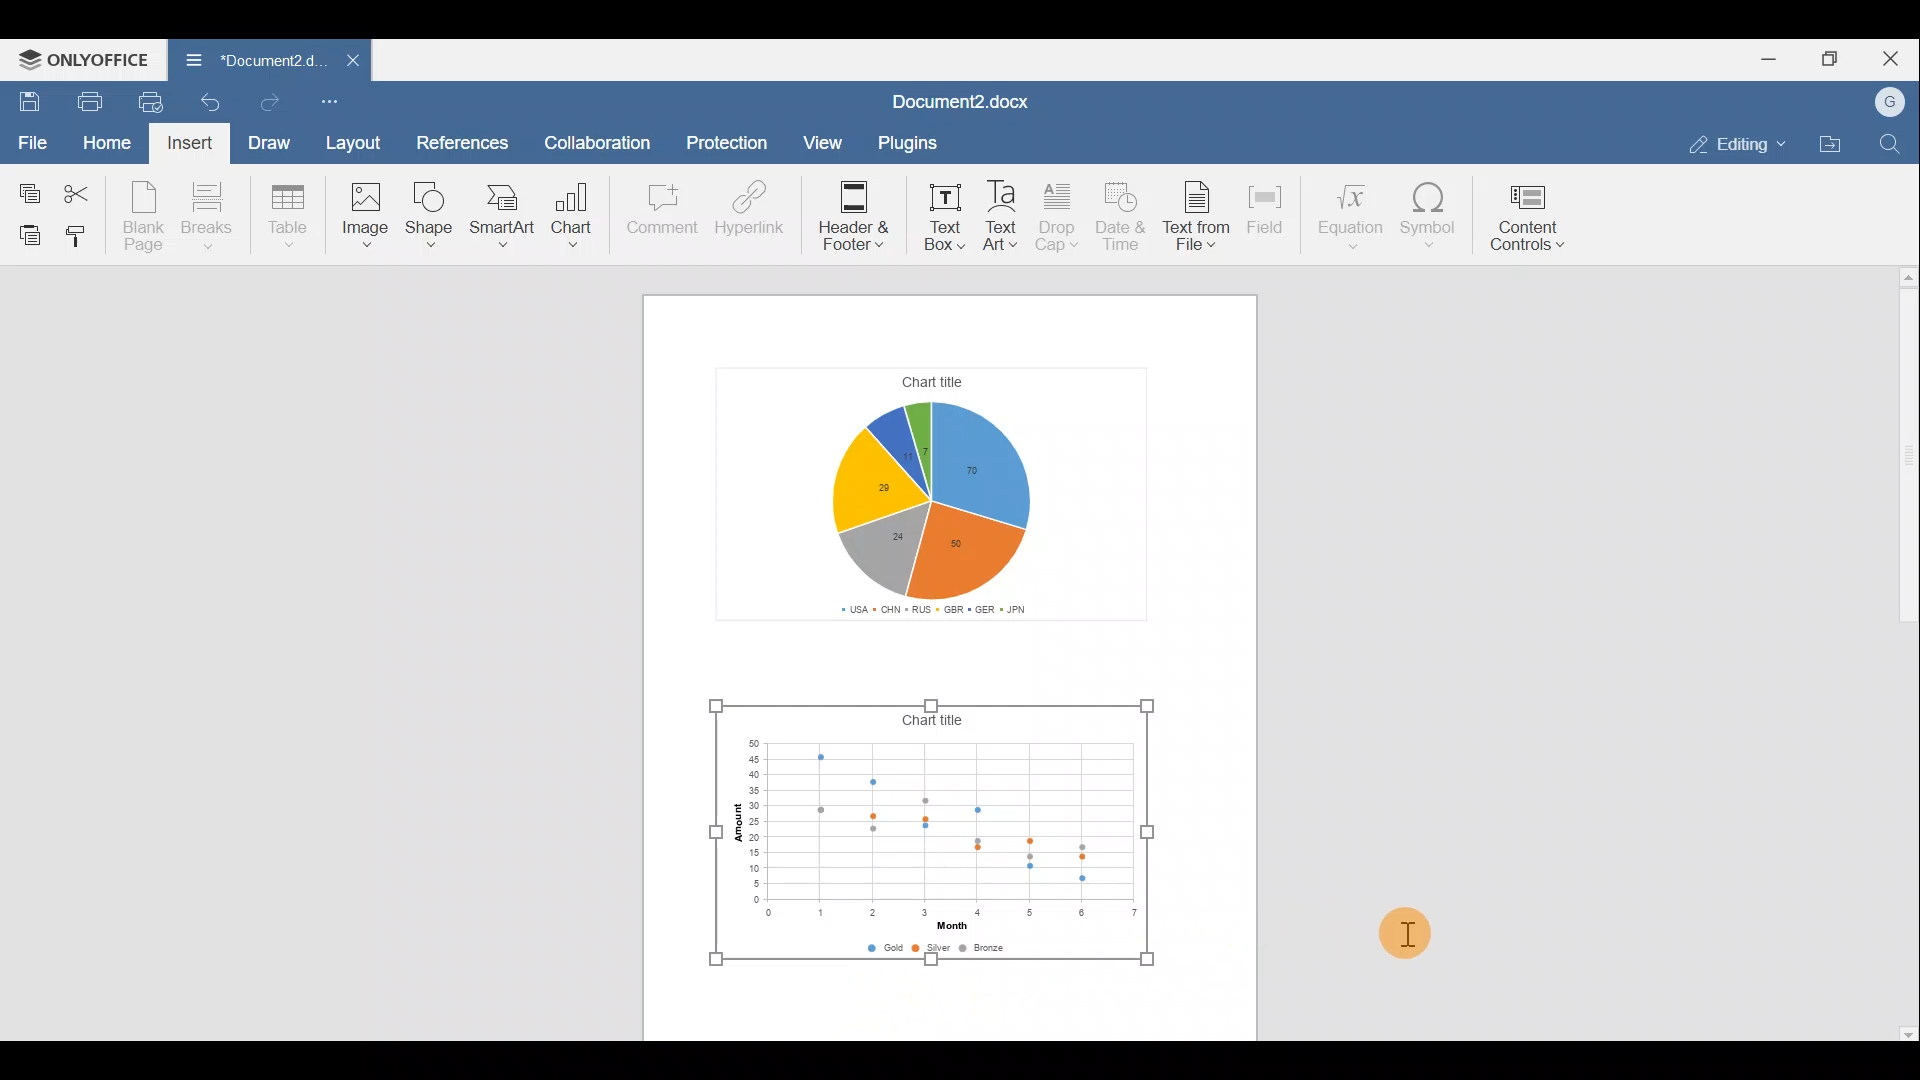 The width and height of the screenshot is (1920, 1080). I want to click on References, so click(464, 137).